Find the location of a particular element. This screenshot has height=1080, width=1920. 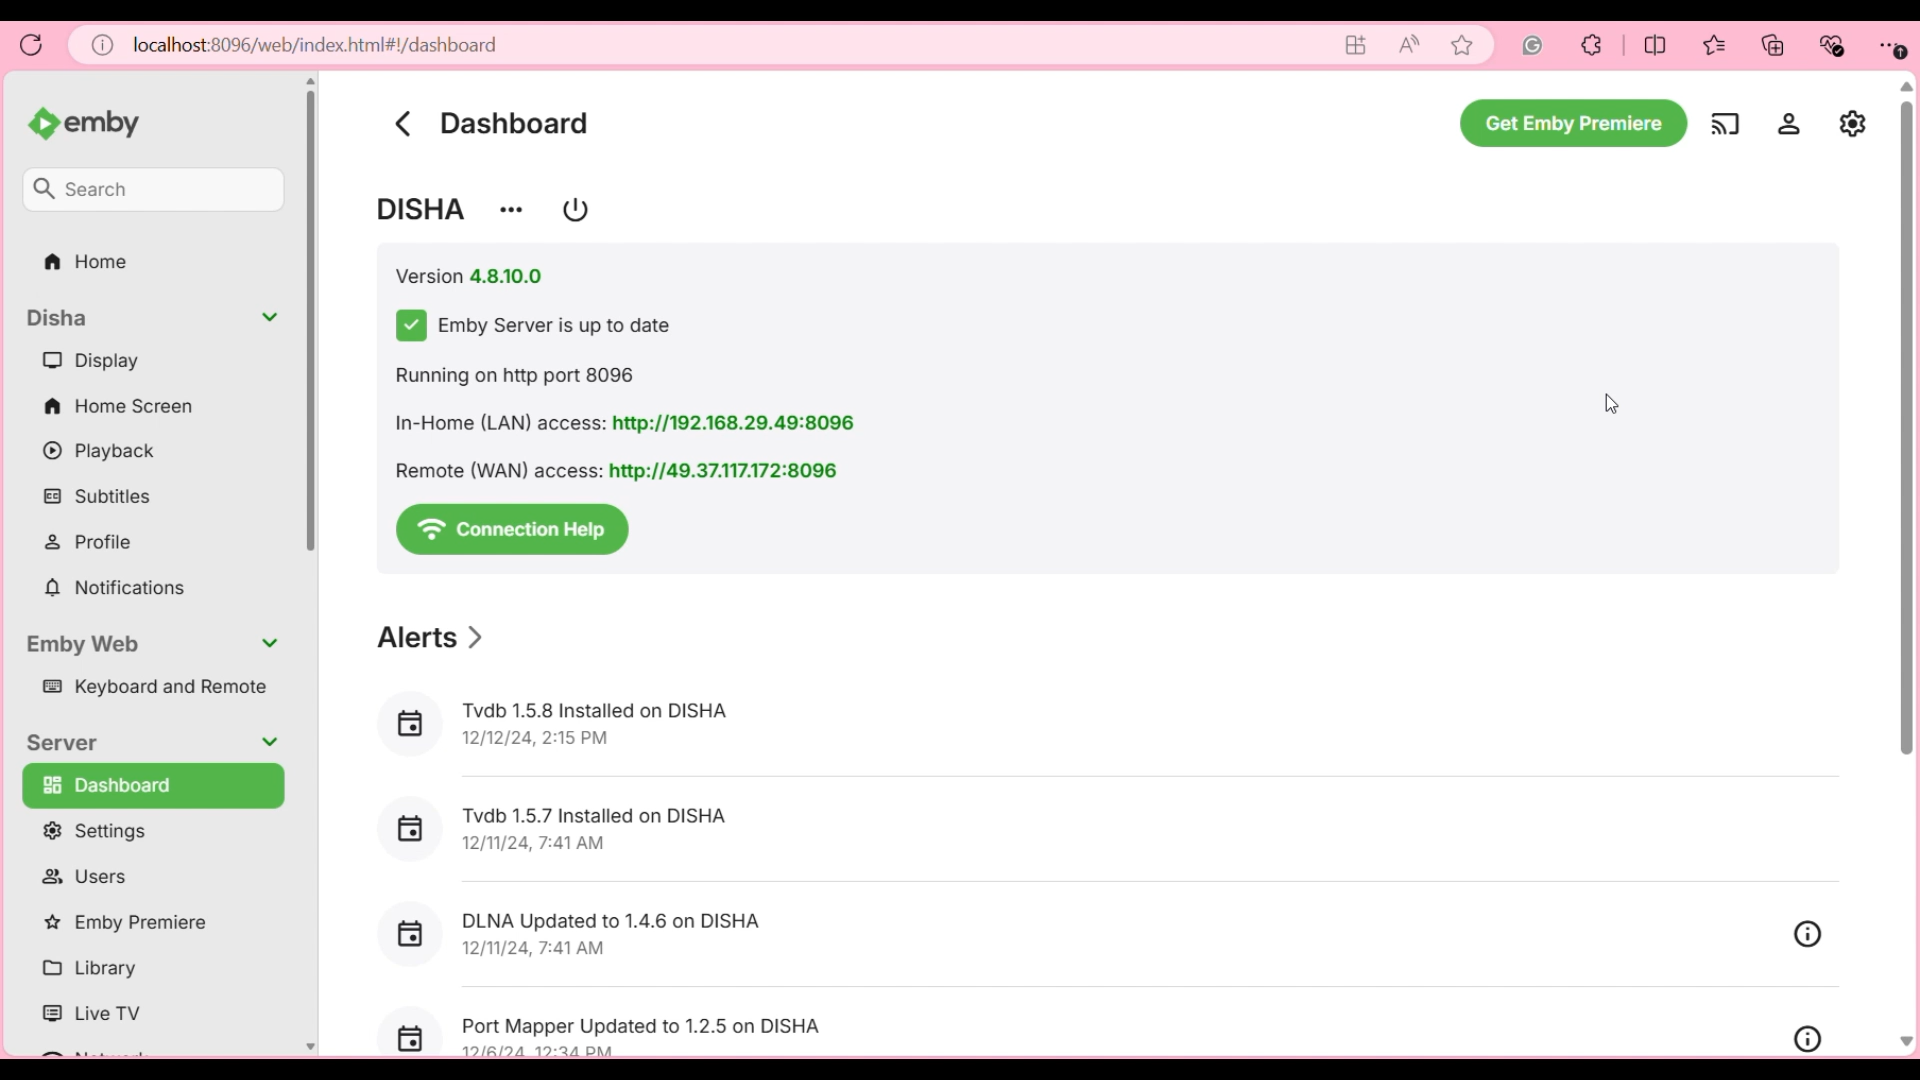

Restart/Shutdown server is located at coordinates (575, 210).